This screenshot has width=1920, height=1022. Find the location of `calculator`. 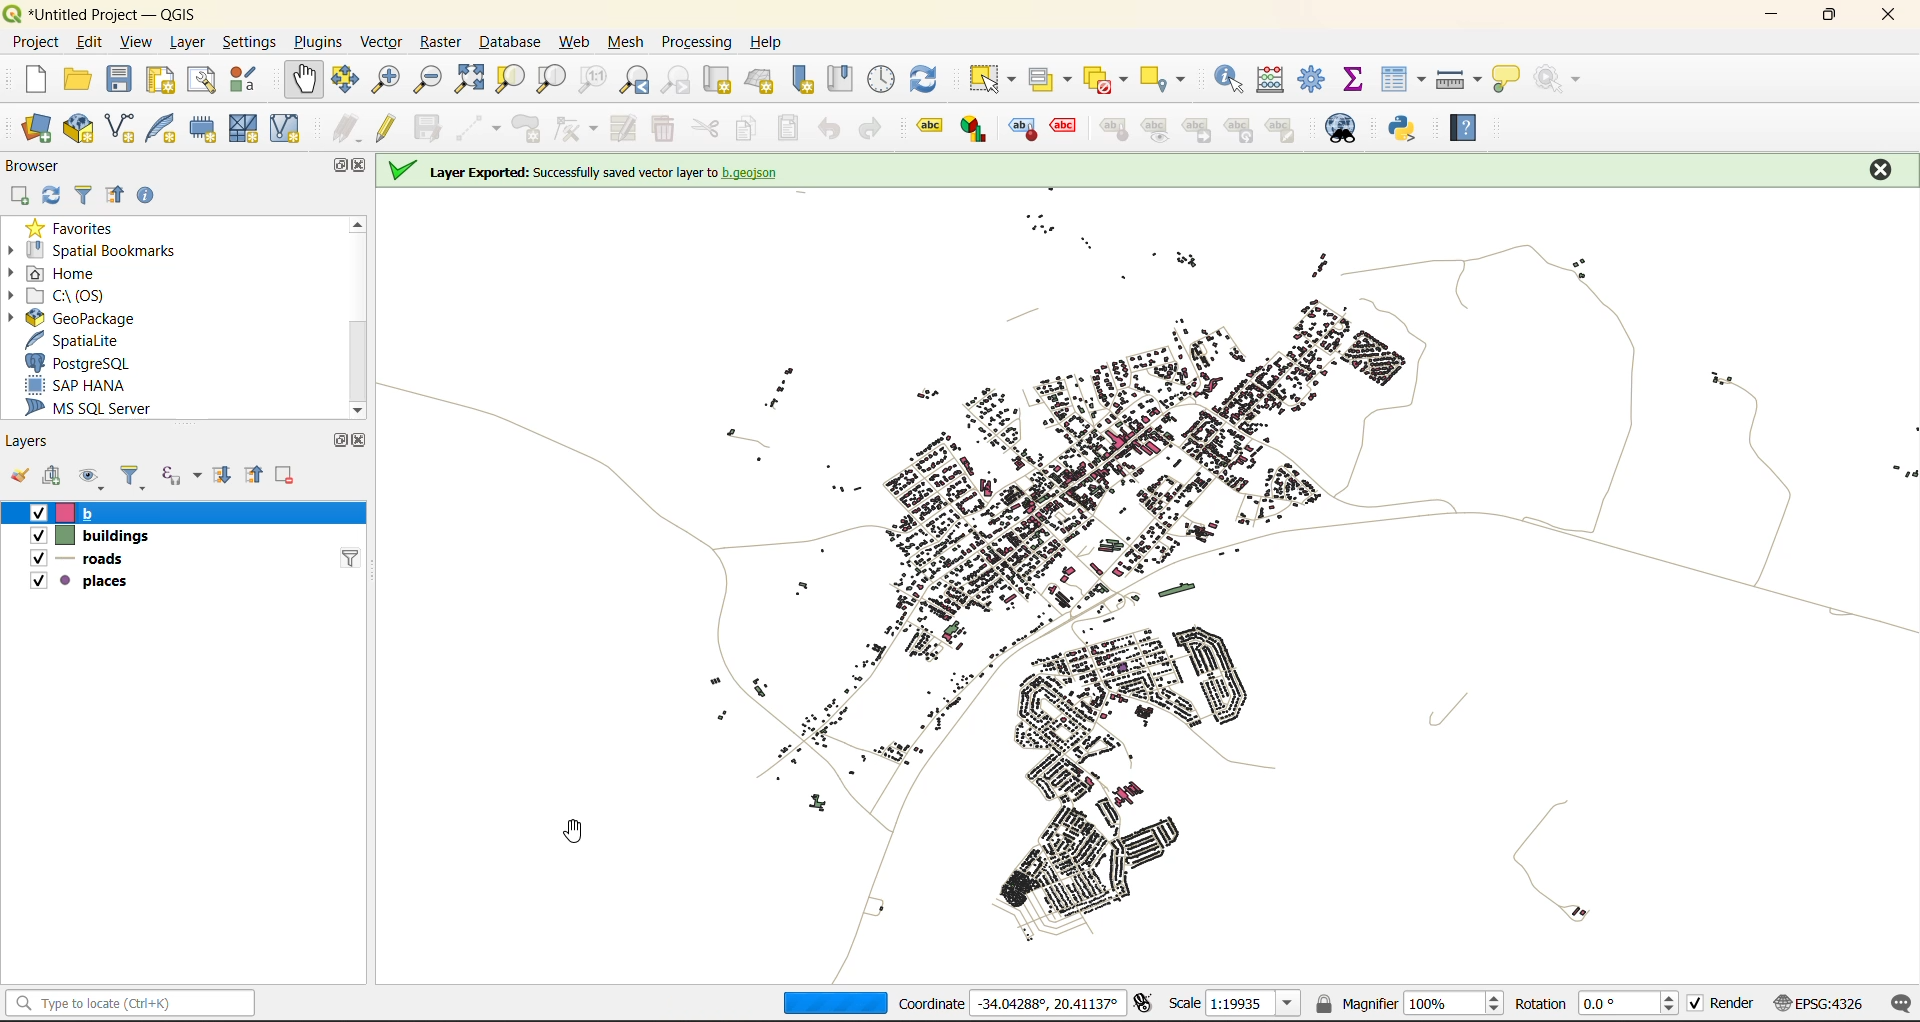

calculator is located at coordinates (1276, 79).